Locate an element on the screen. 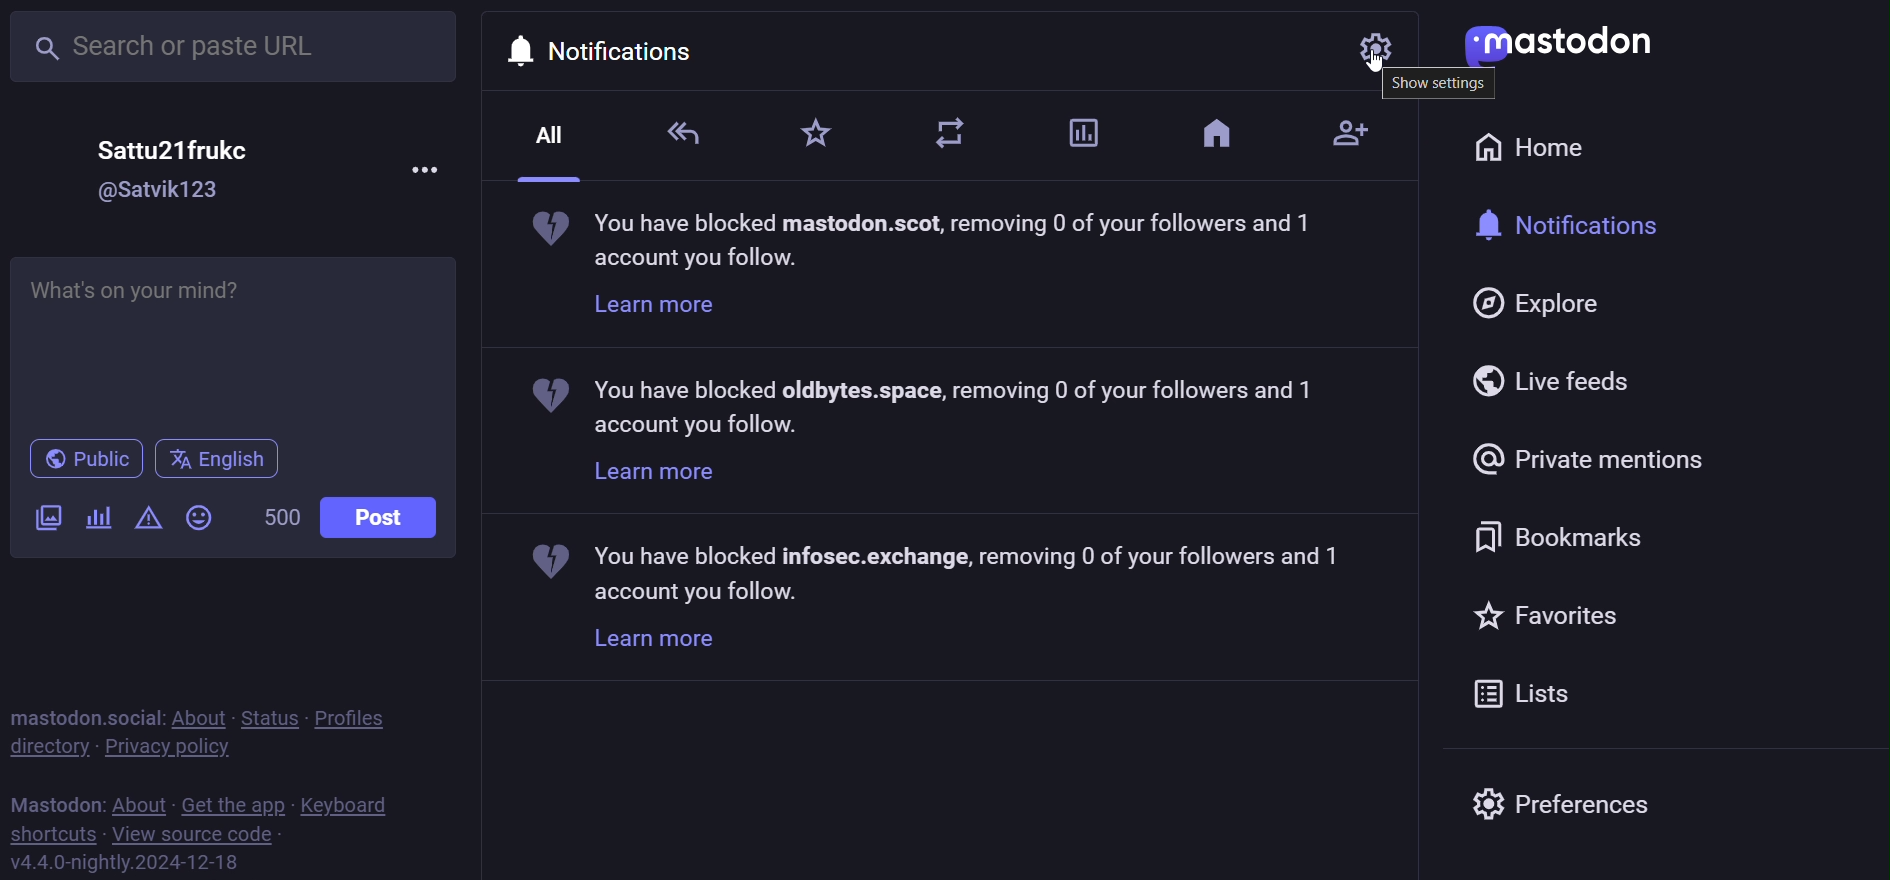  invite is located at coordinates (1338, 130).